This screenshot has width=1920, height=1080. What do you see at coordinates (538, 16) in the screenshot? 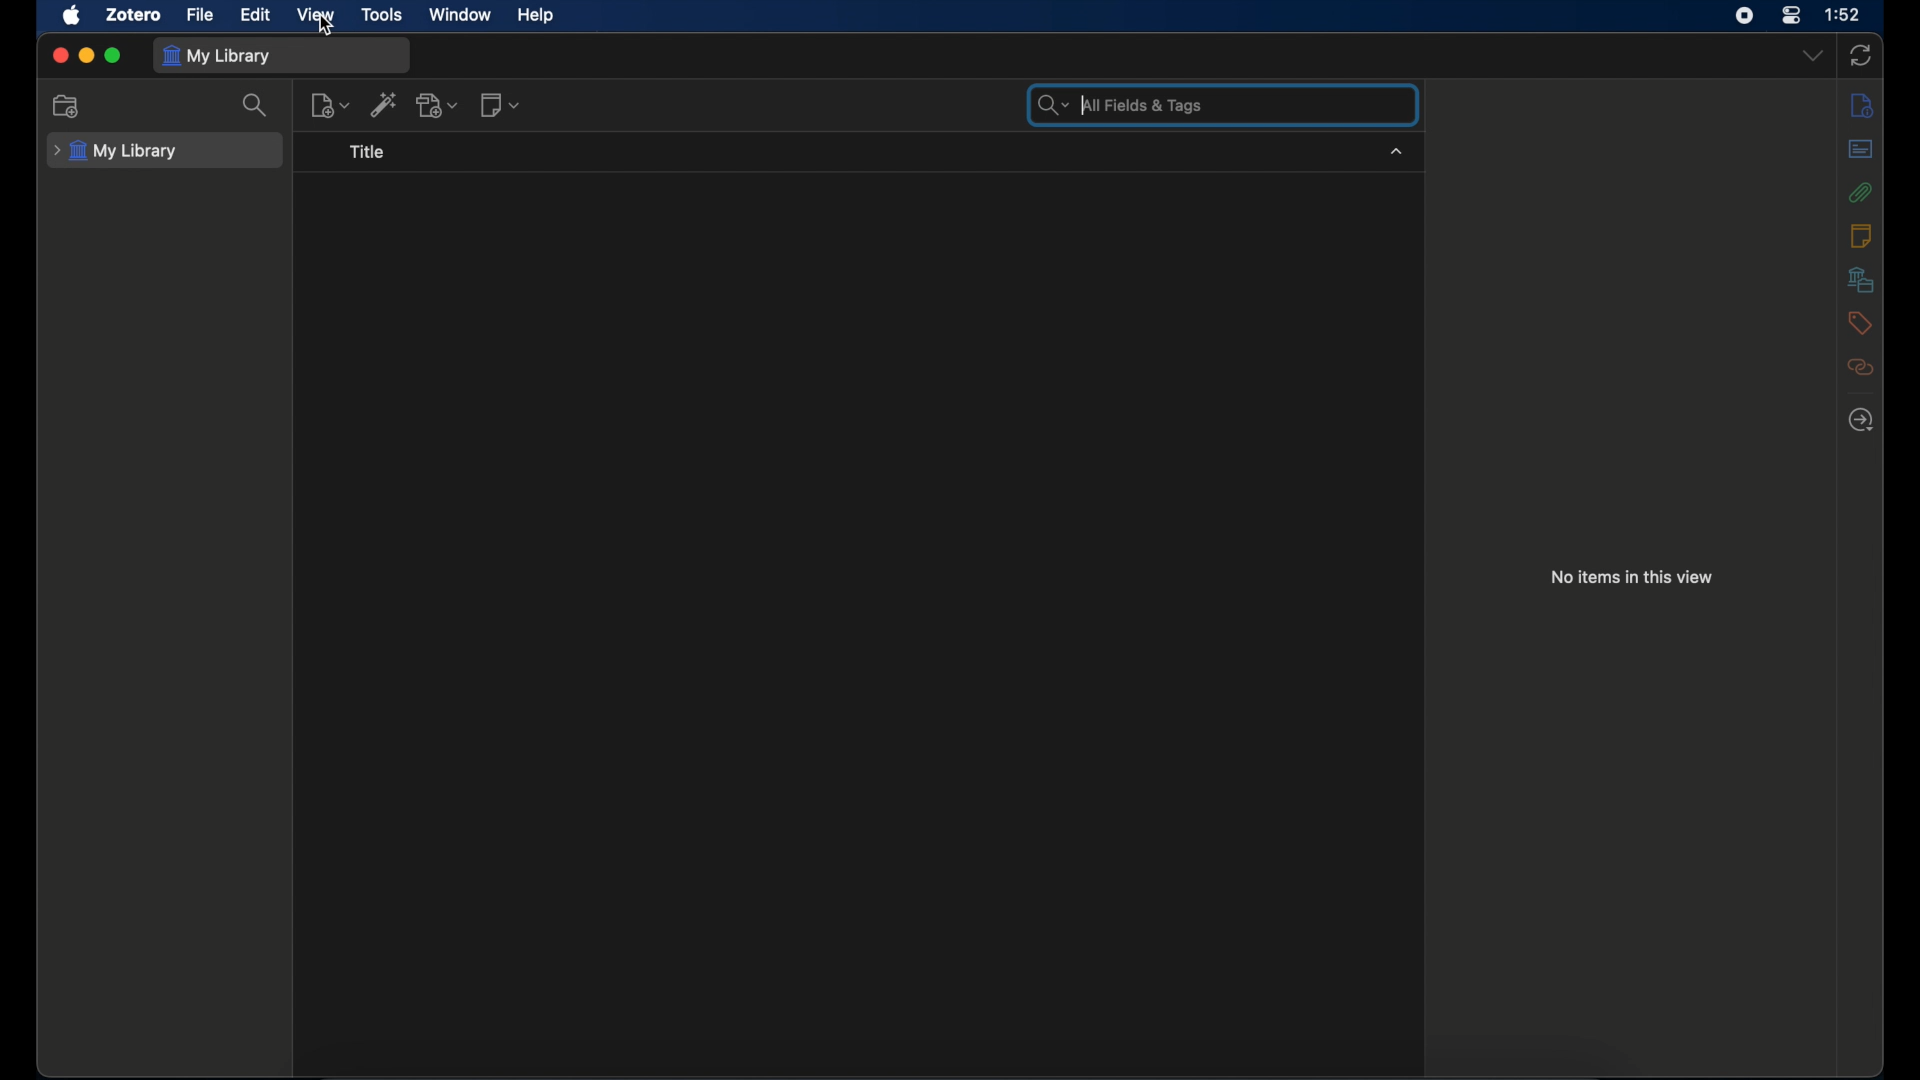
I see `help` at bounding box center [538, 16].